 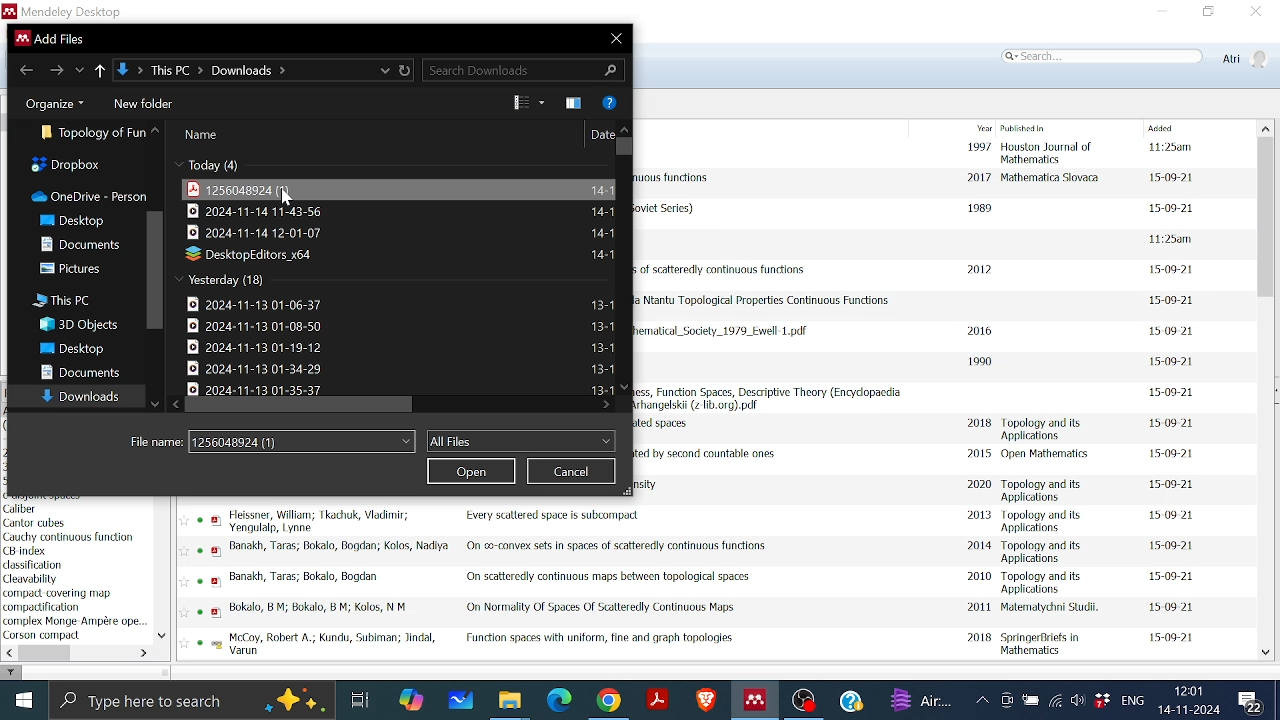 What do you see at coordinates (599, 190) in the screenshot?
I see `File` at bounding box center [599, 190].